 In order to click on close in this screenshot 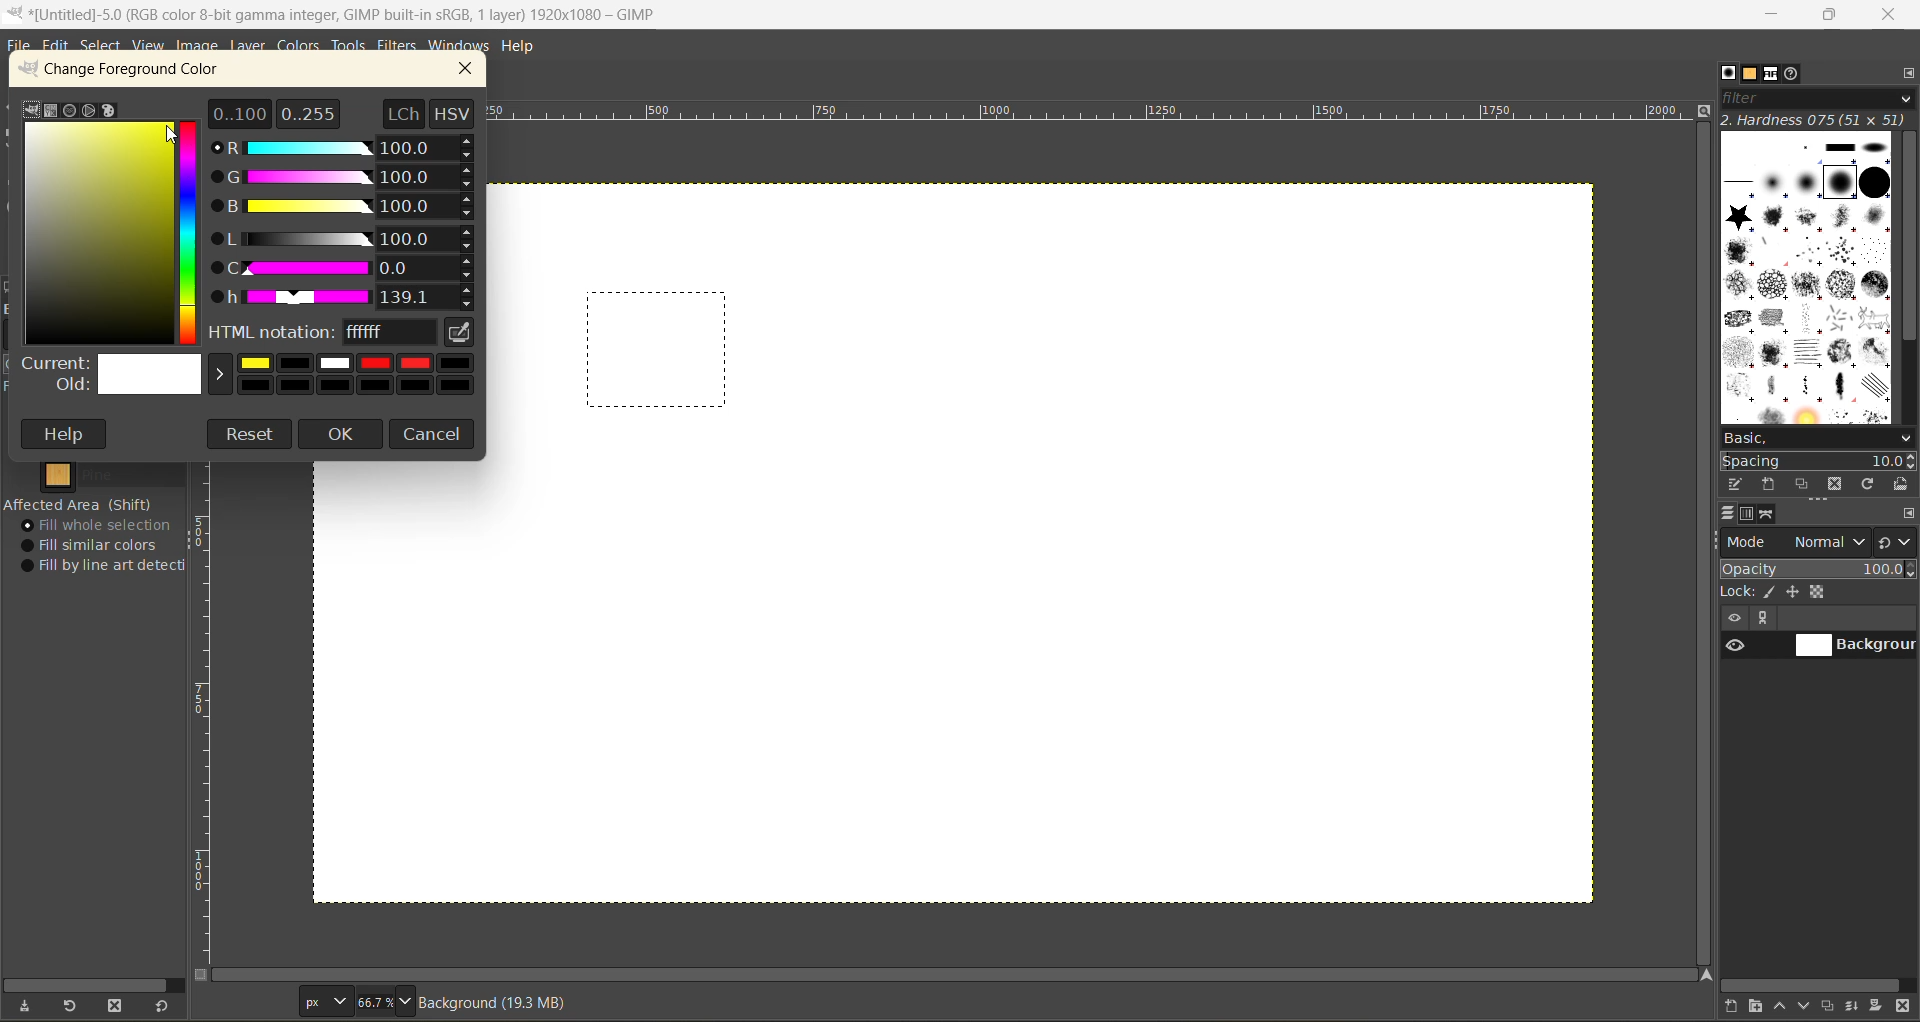, I will do `click(1893, 14)`.